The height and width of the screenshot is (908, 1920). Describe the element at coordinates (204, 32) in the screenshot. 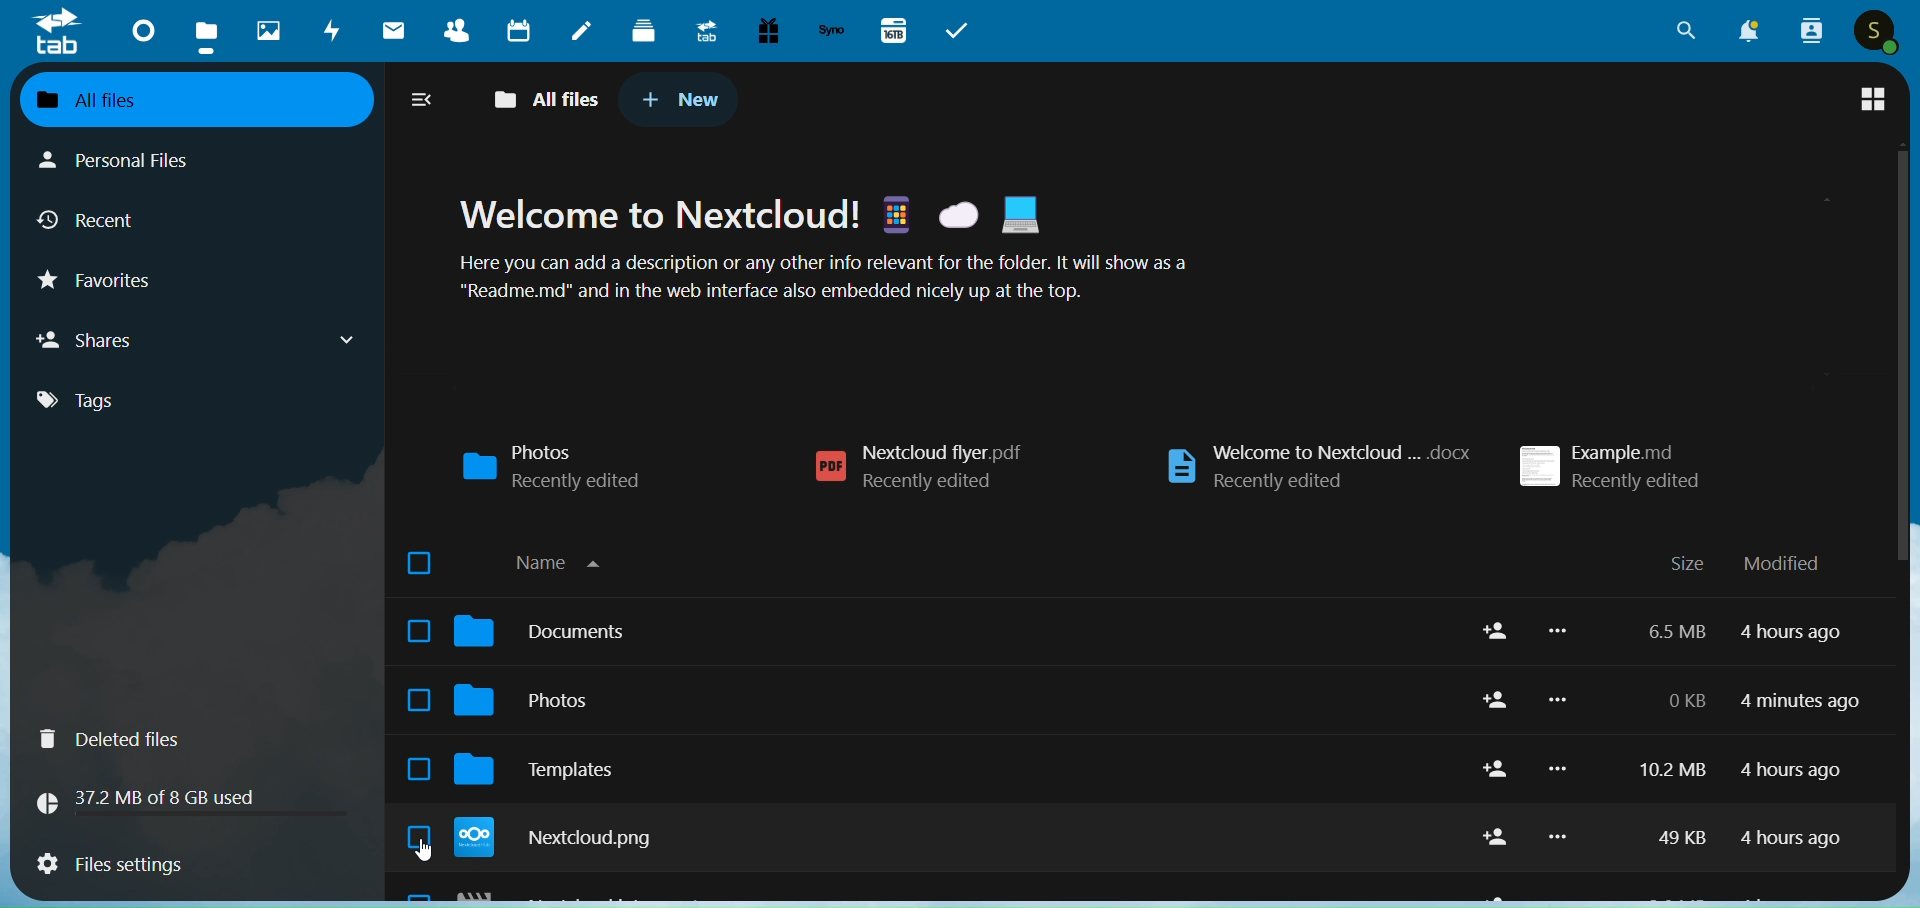

I see `files` at that location.